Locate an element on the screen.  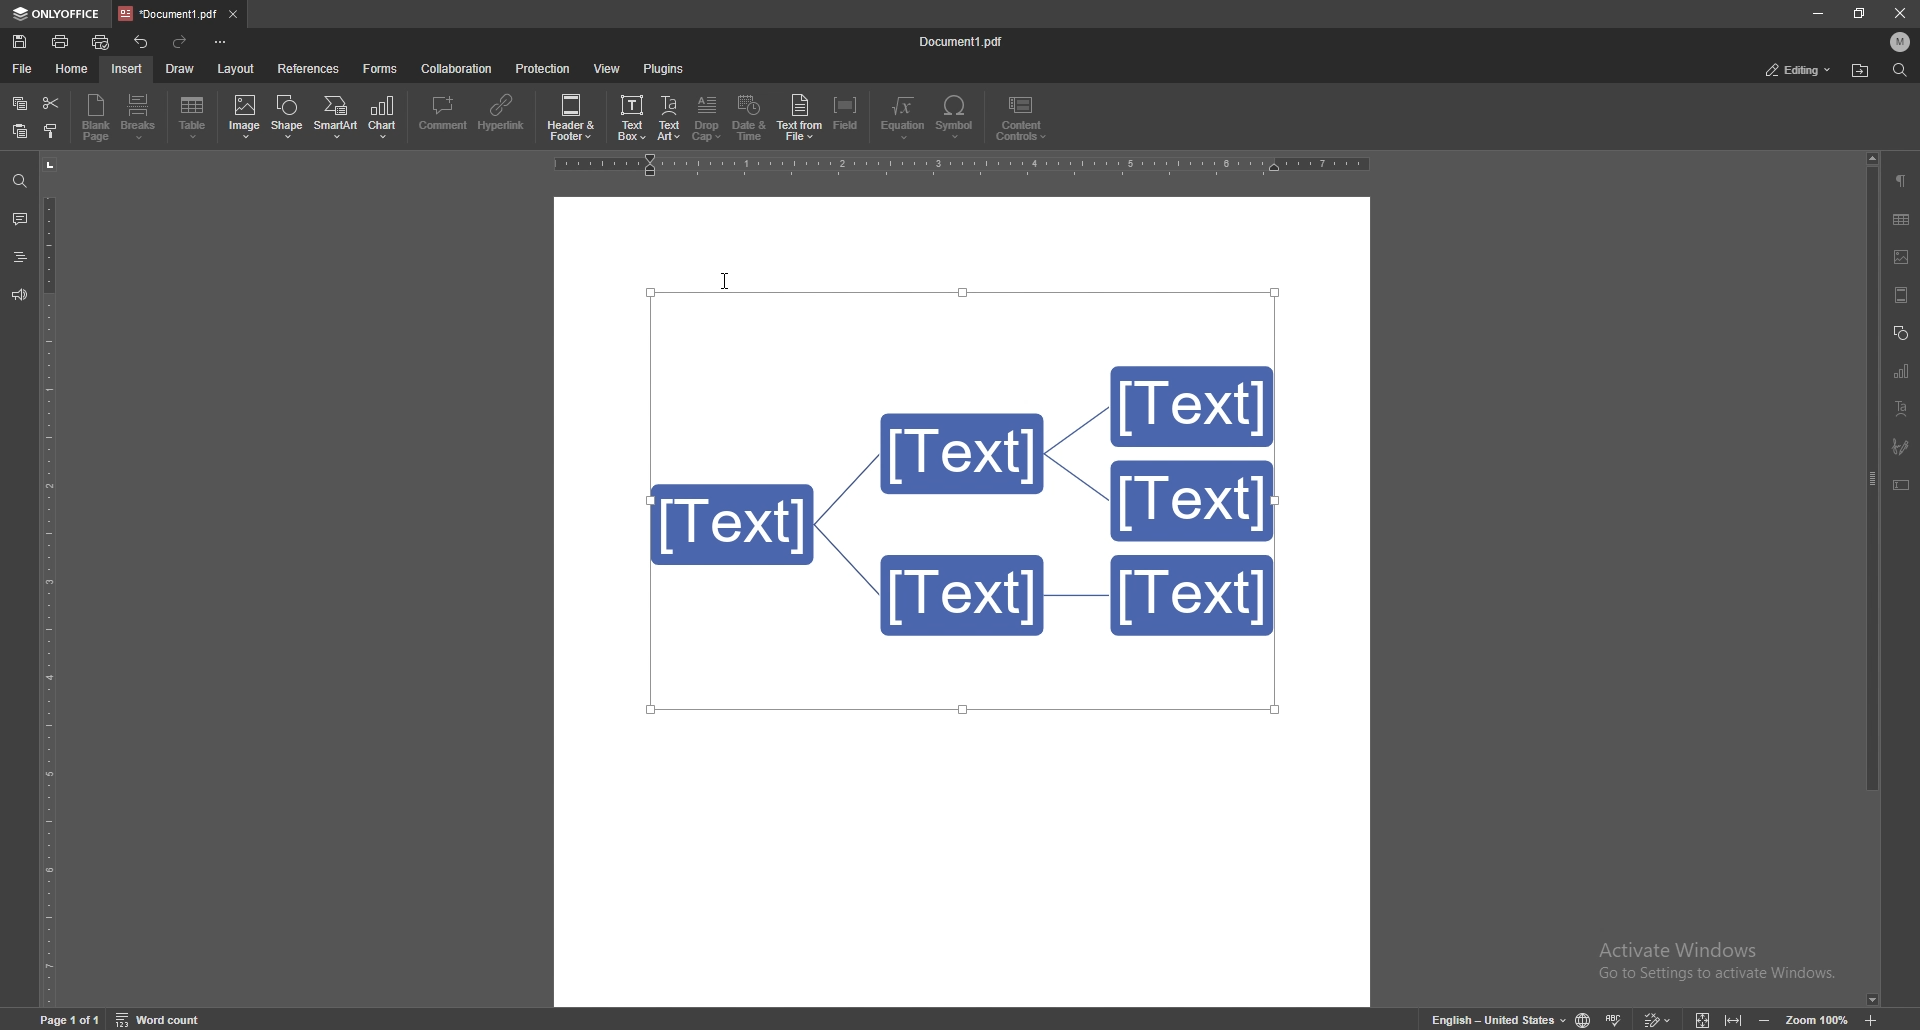
redo is located at coordinates (180, 42).